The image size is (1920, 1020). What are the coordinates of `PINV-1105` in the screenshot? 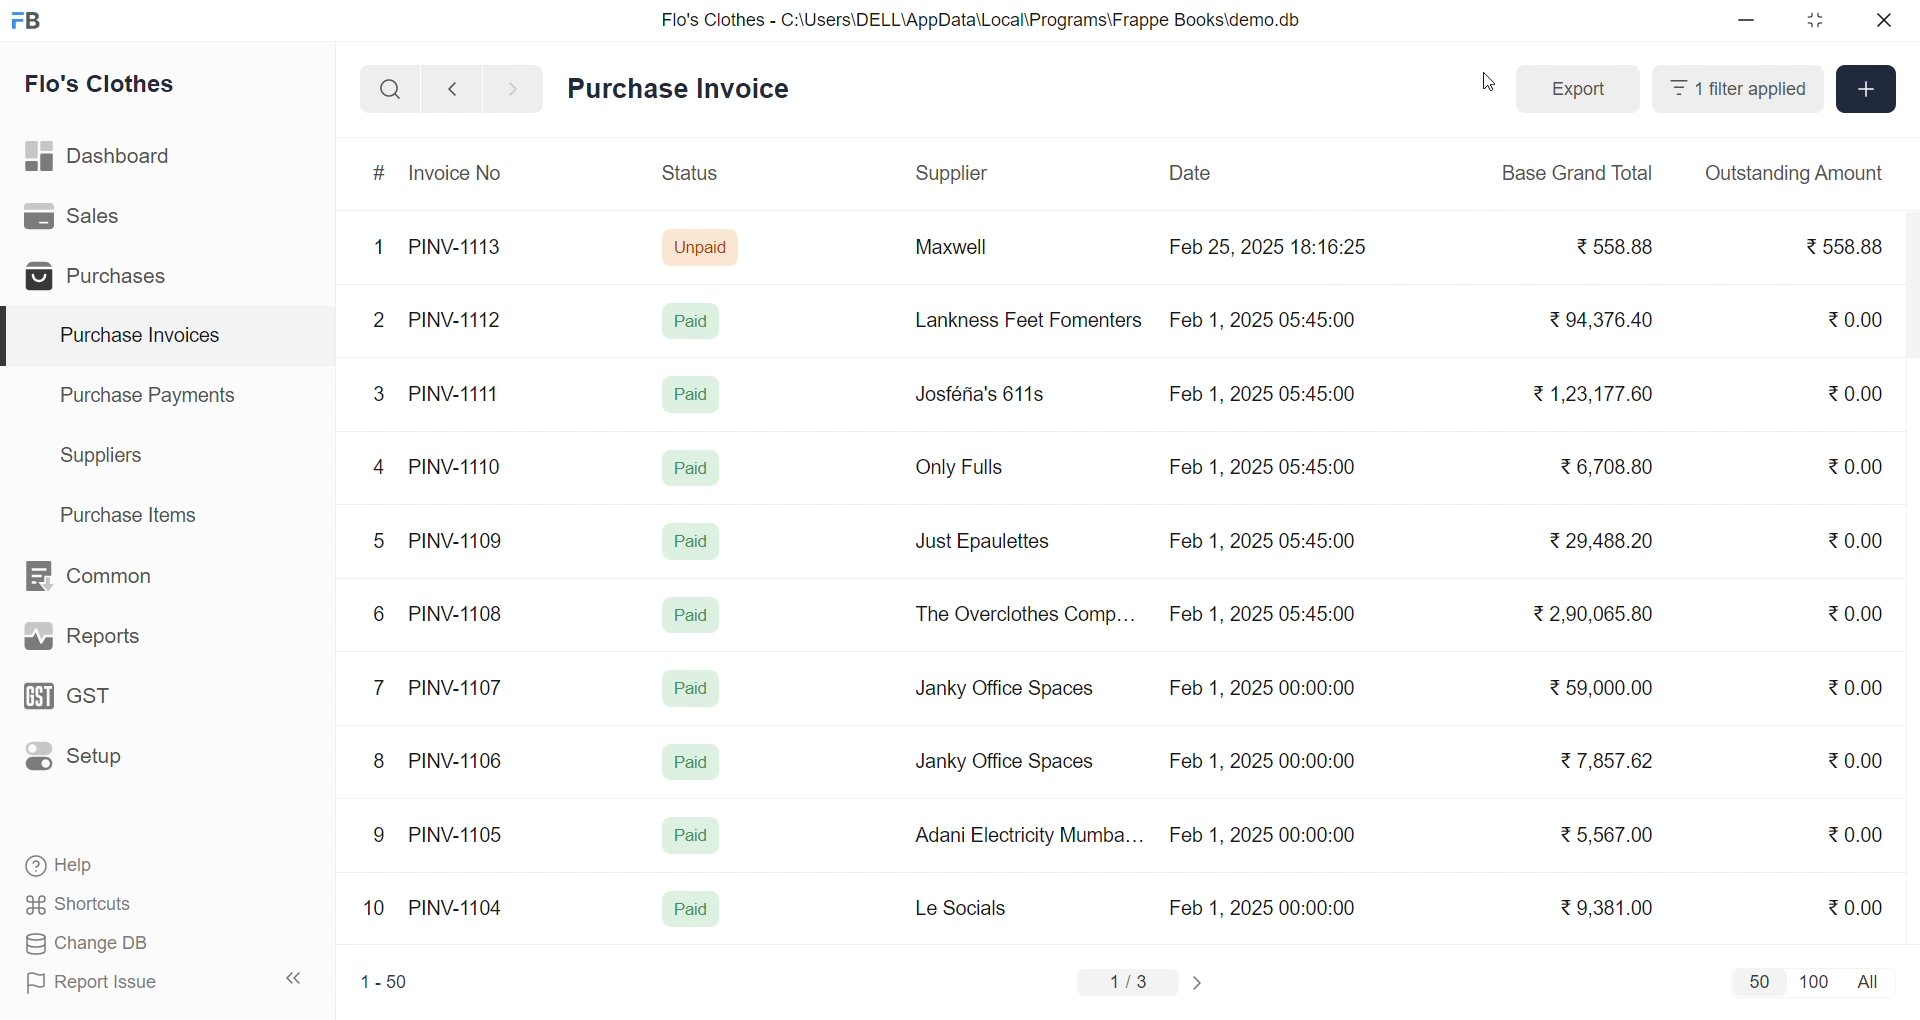 It's located at (460, 834).